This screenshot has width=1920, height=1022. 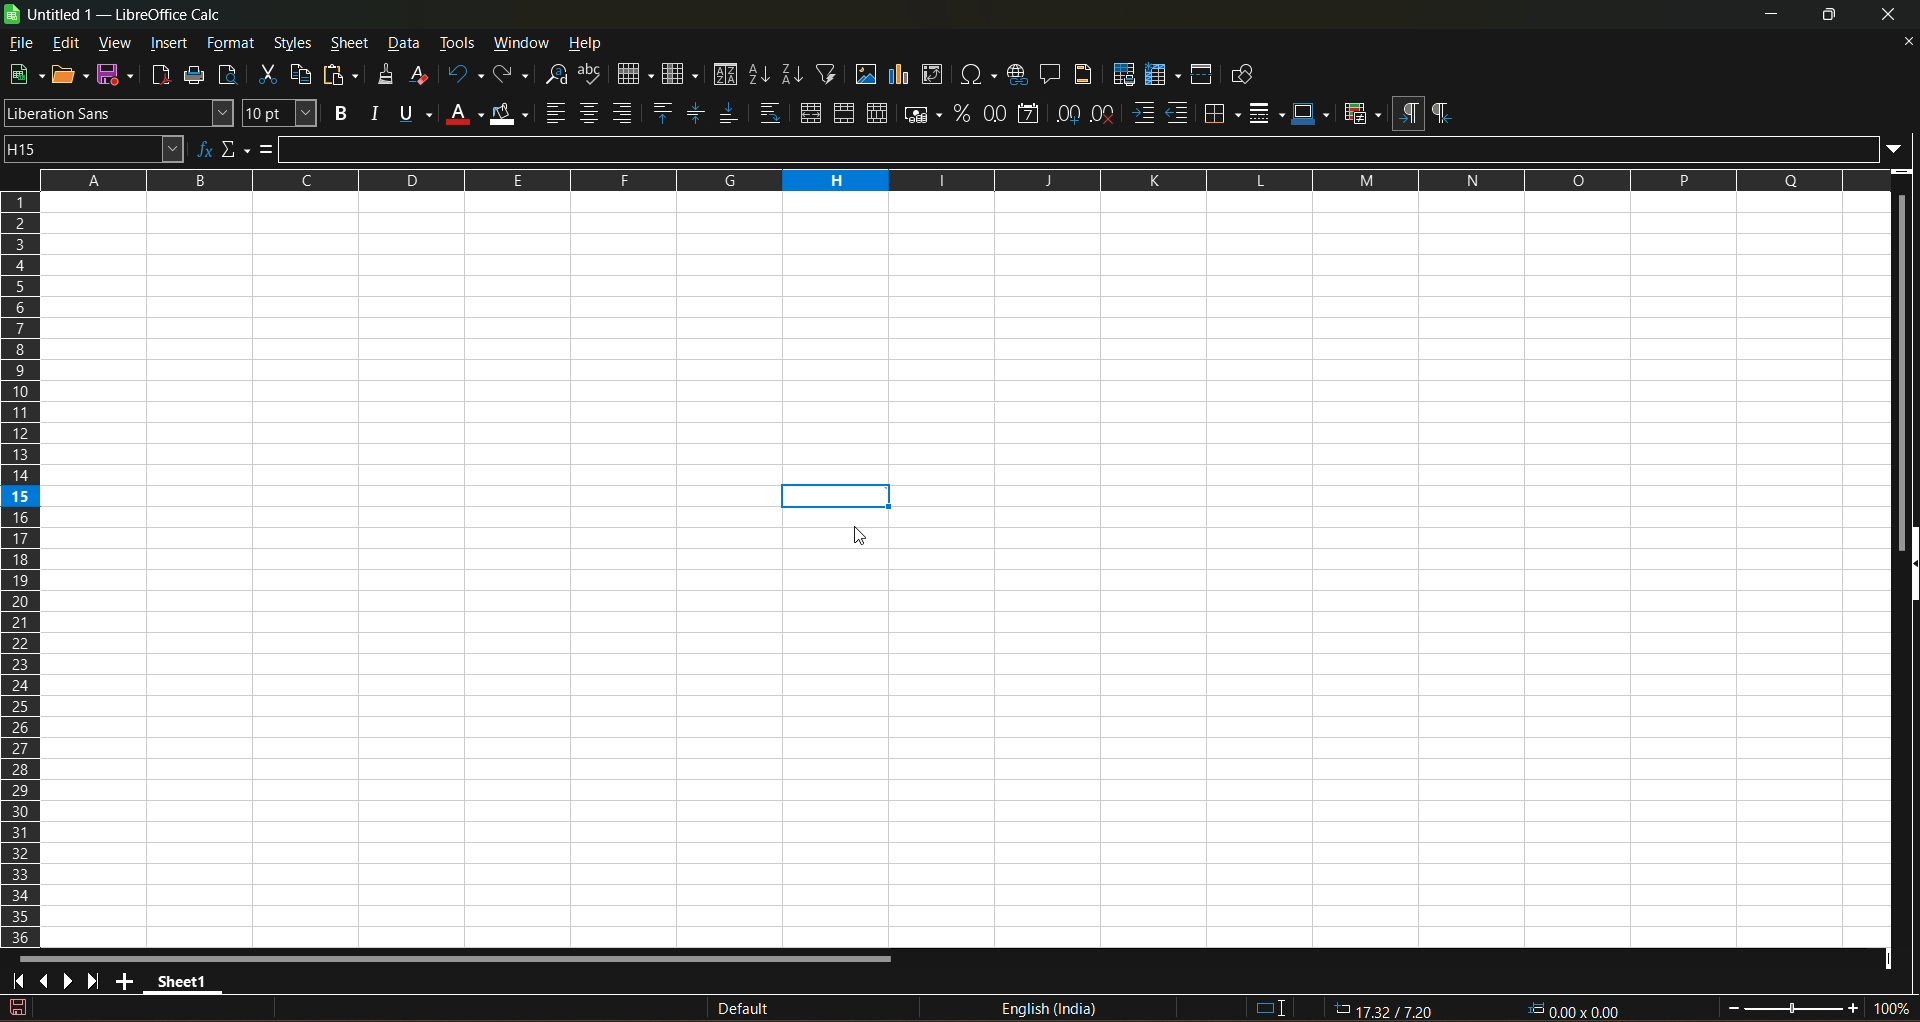 I want to click on scroll to first sheet, so click(x=19, y=981).